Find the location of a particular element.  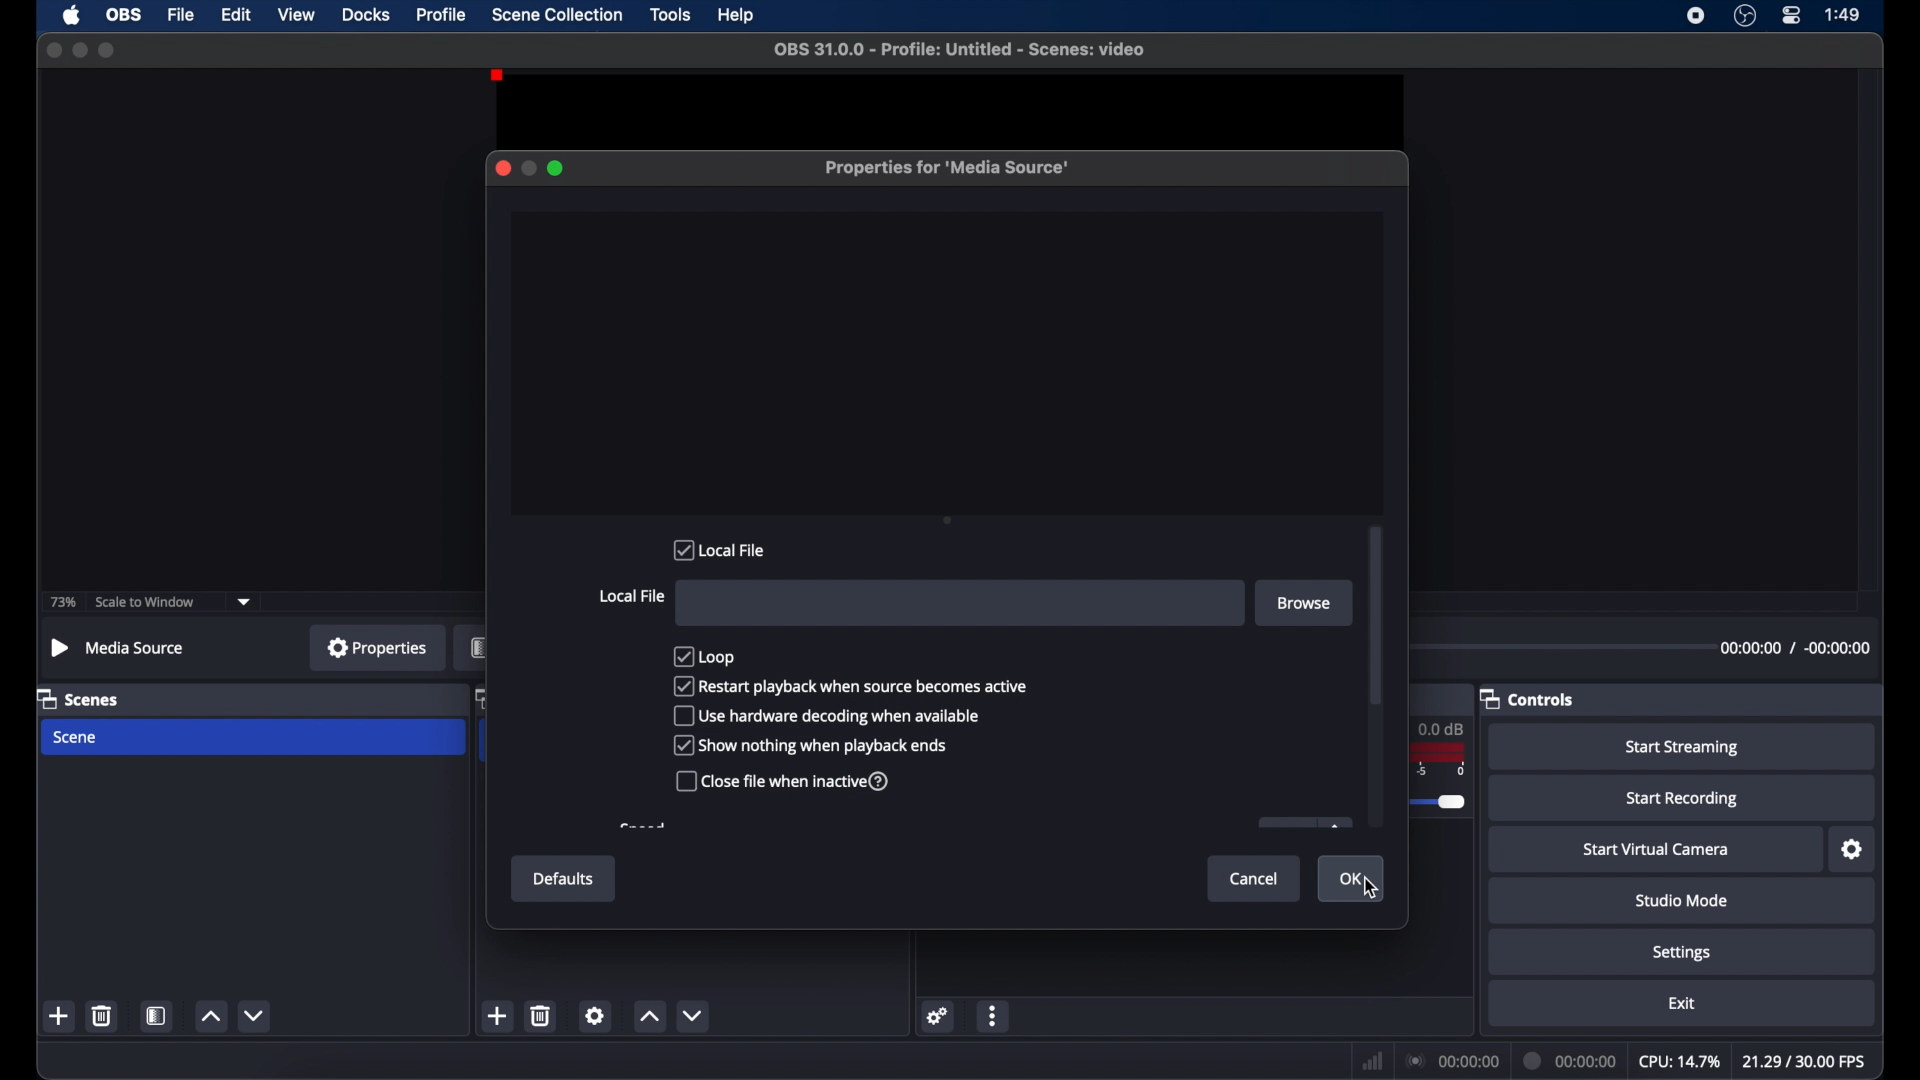

scenes is located at coordinates (79, 698).